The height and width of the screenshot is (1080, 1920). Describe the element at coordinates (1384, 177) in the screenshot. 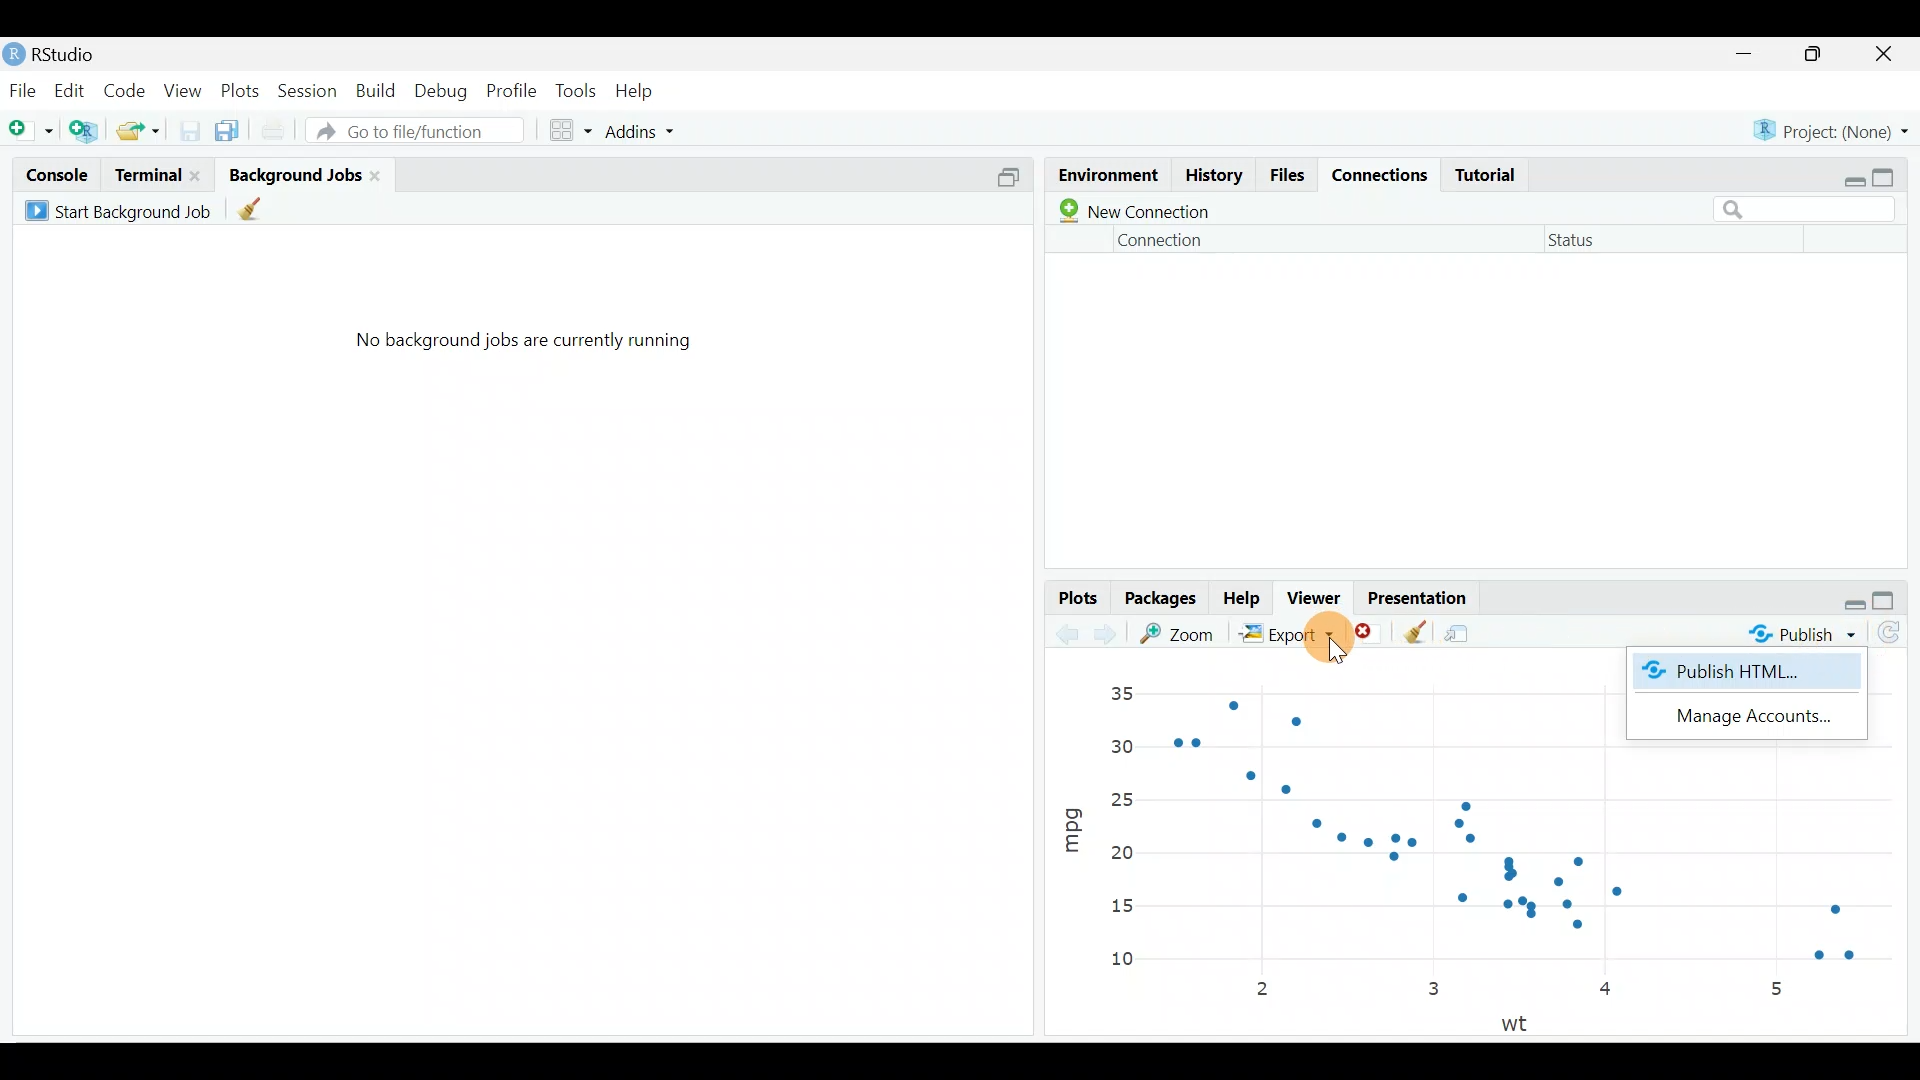

I see `Connections` at that location.